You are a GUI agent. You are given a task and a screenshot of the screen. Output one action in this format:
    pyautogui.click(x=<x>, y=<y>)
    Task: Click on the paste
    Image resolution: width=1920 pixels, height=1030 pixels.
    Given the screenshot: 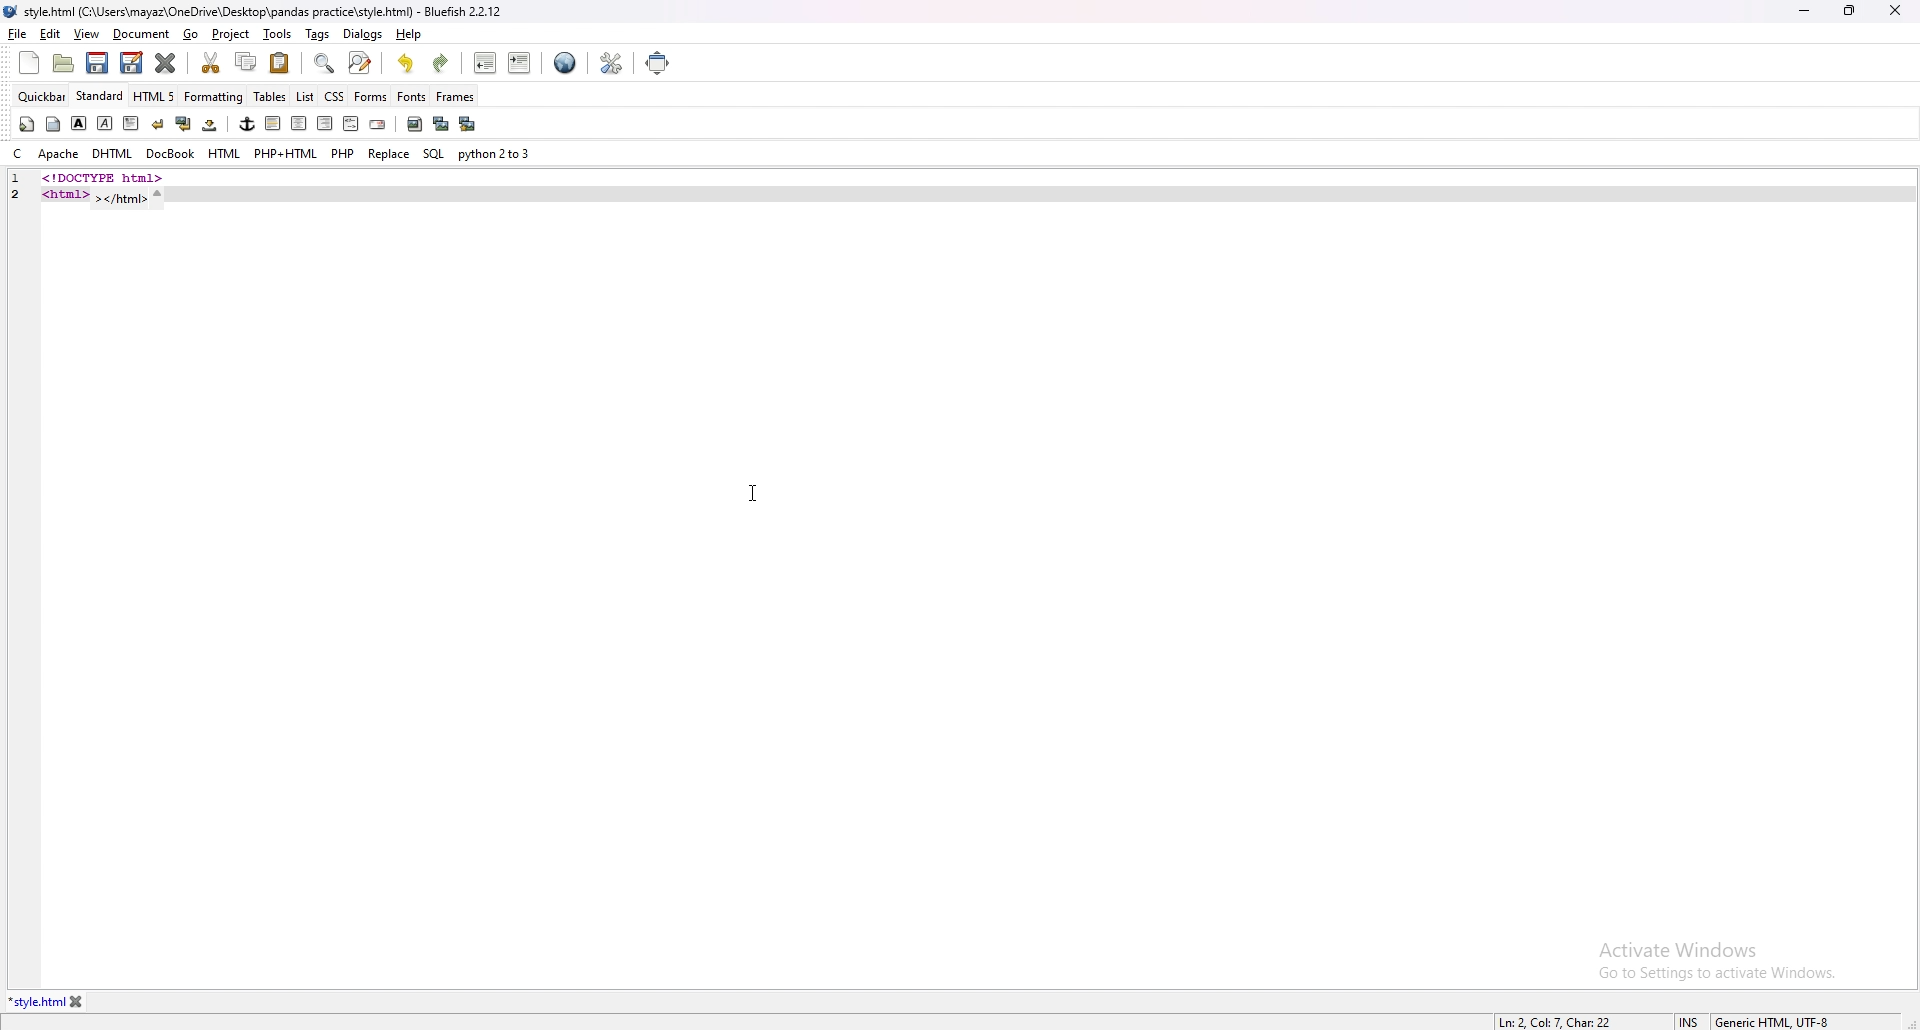 What is the action you would take?
    pyautogui.click(x=280, y=62)
    